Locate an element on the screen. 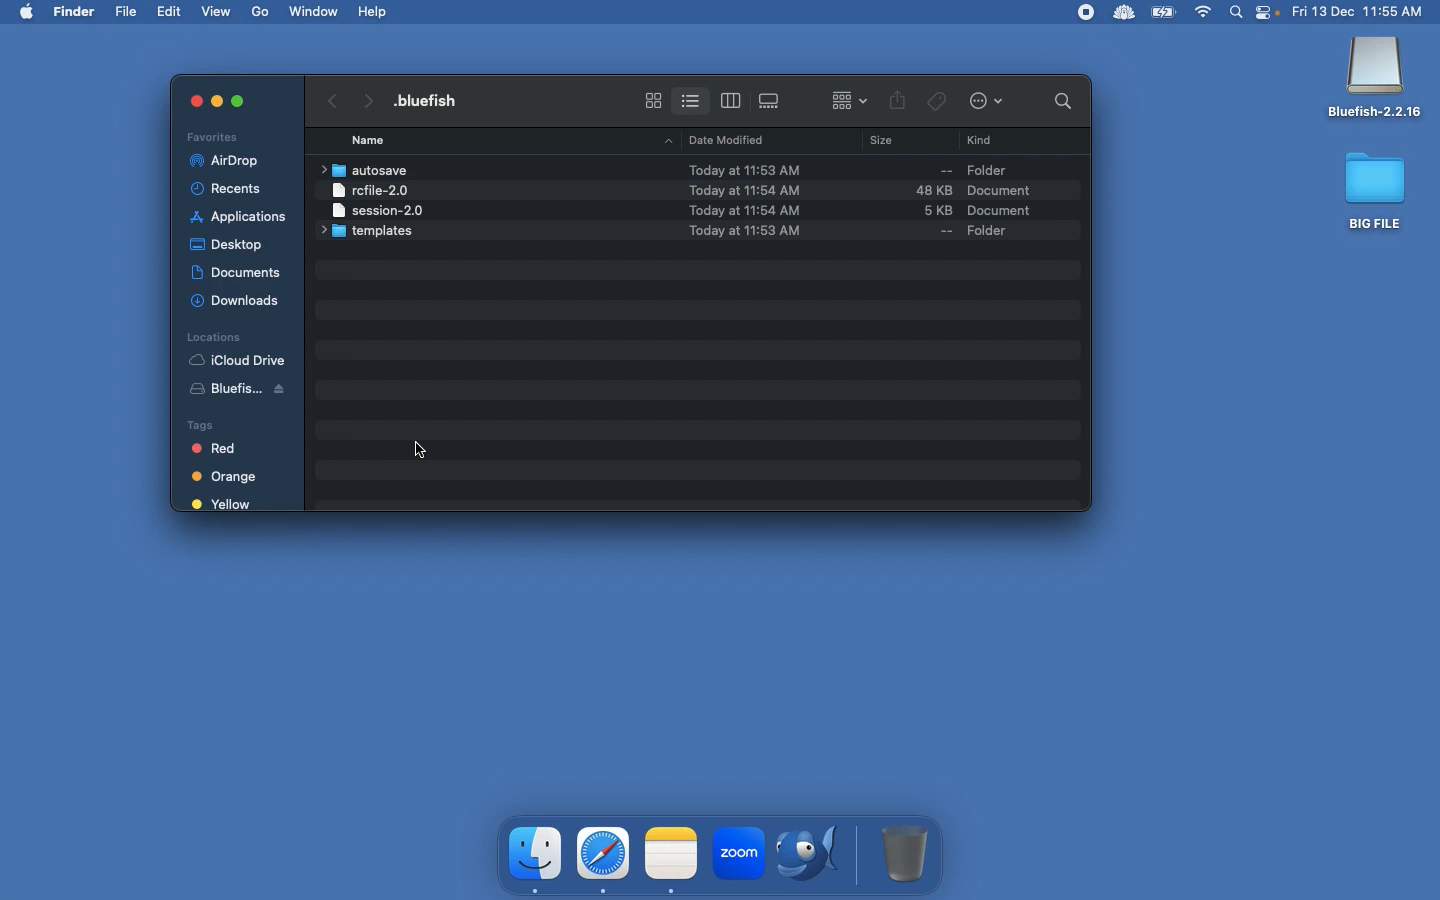  Downloads is located at coordinates (238, 300).